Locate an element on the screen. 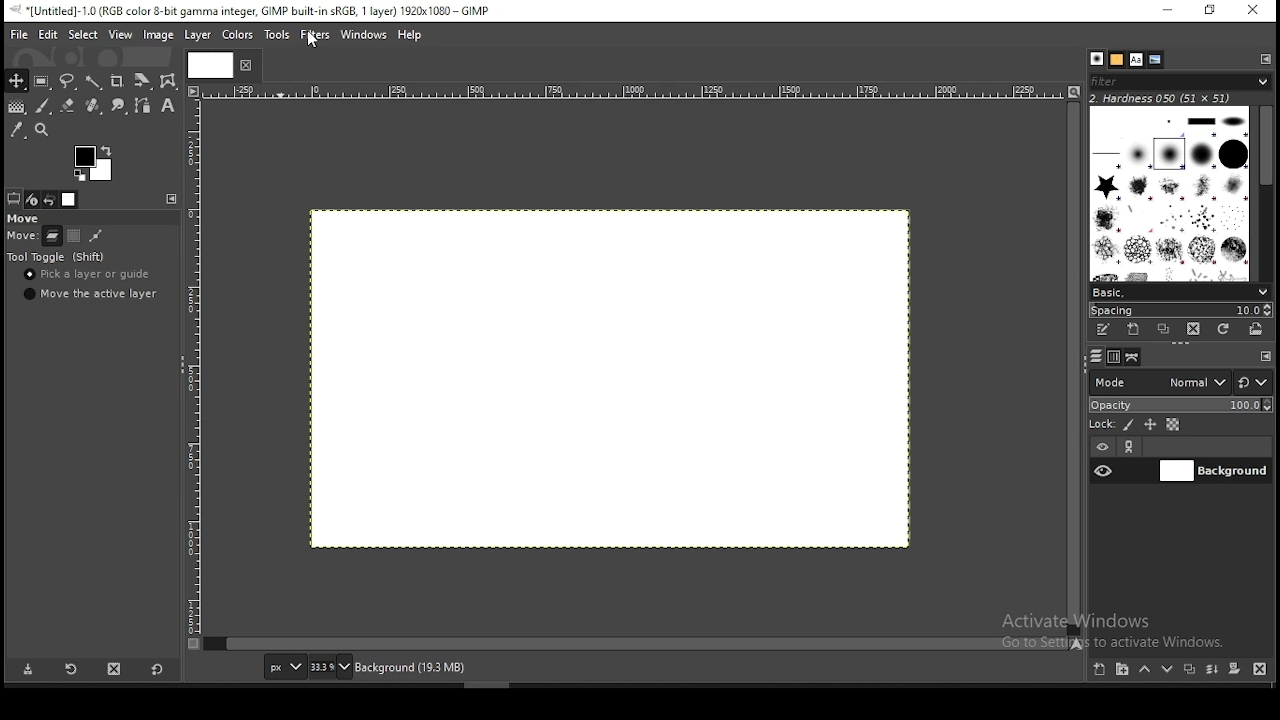 This screenshot has width=1280, height=720. view is located at coordinates (120, 33).